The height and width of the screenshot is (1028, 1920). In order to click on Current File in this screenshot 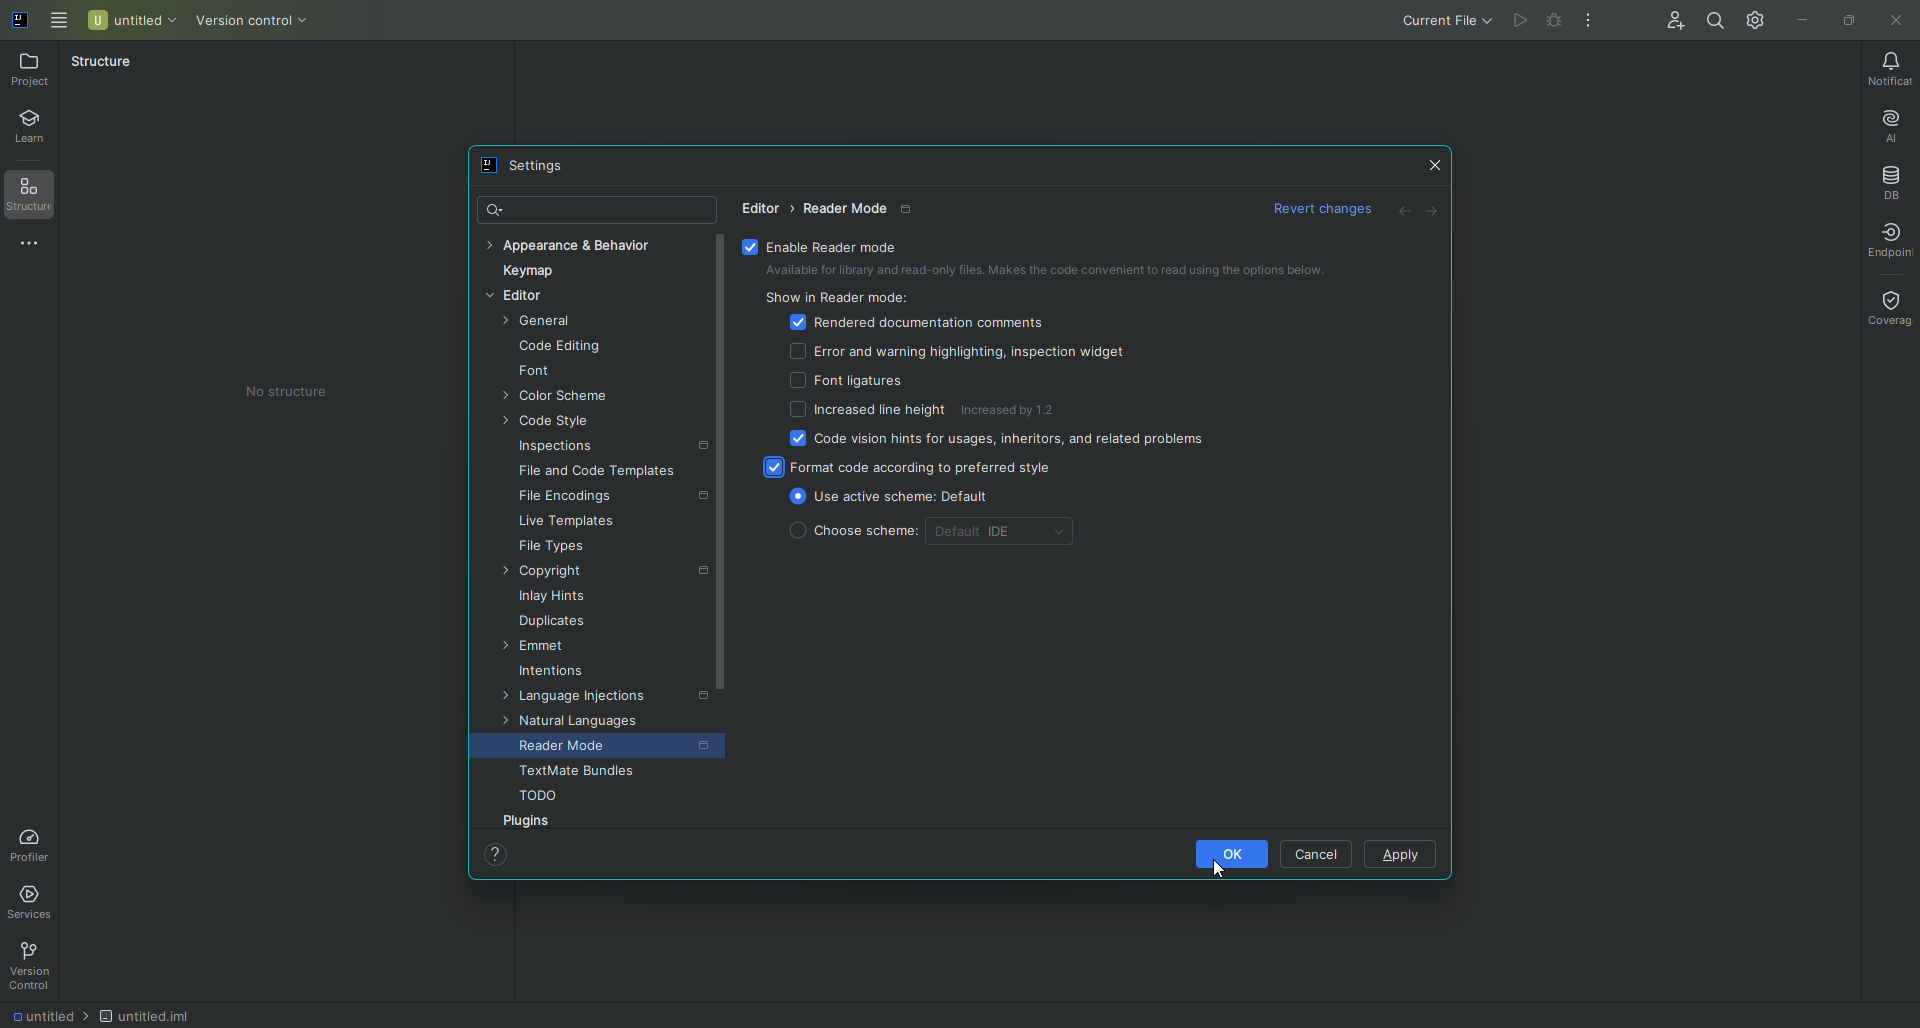, I will do `click(1450, 22)`.